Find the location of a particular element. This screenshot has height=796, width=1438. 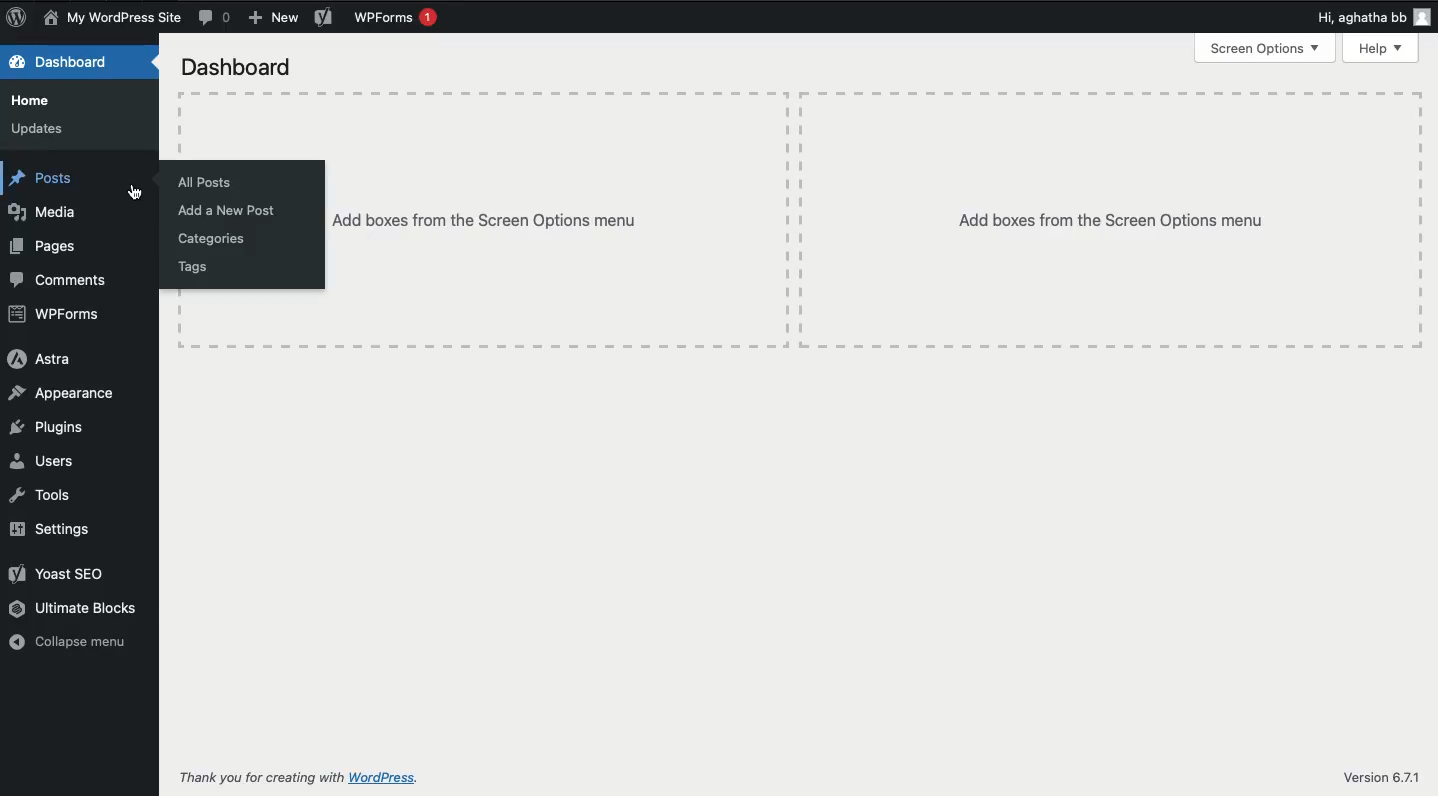

Home is located at coordinates (35, 100).